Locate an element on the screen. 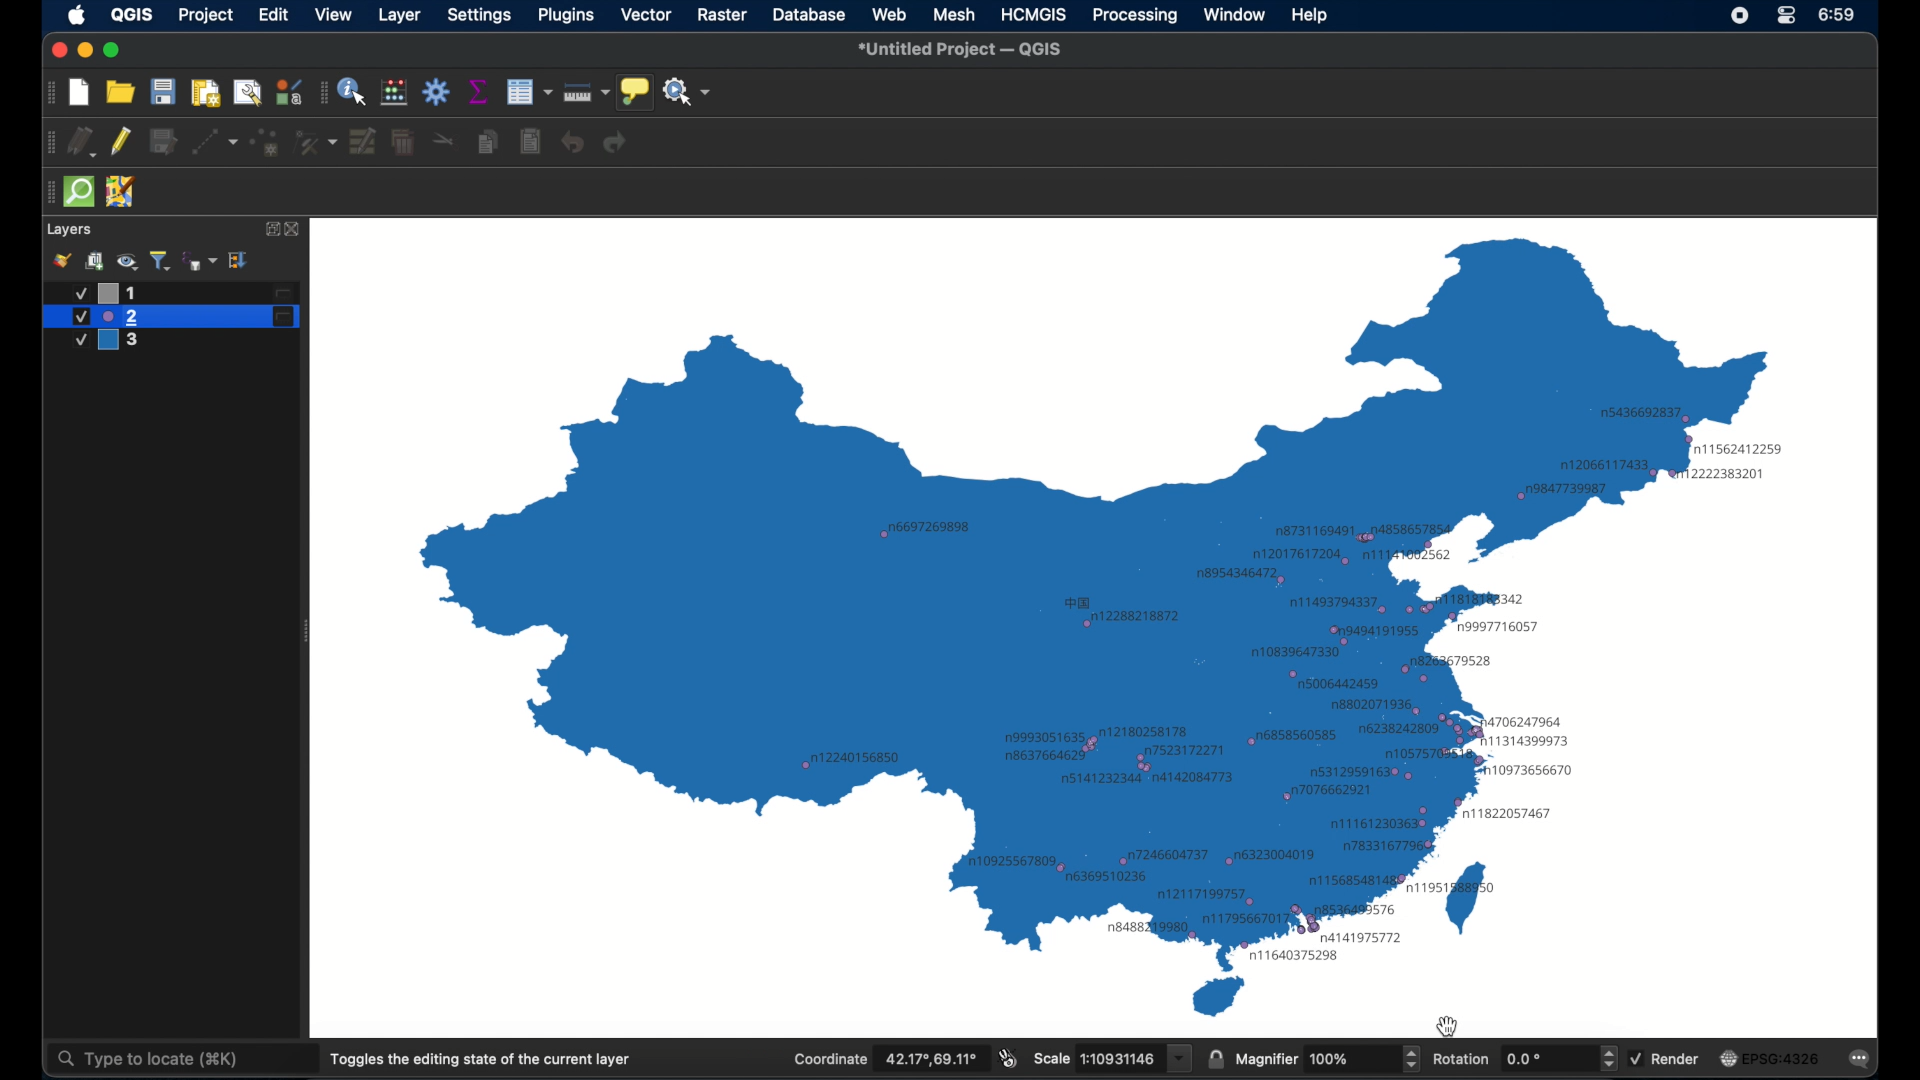  layer  3 is located at coordinates (117, 342).